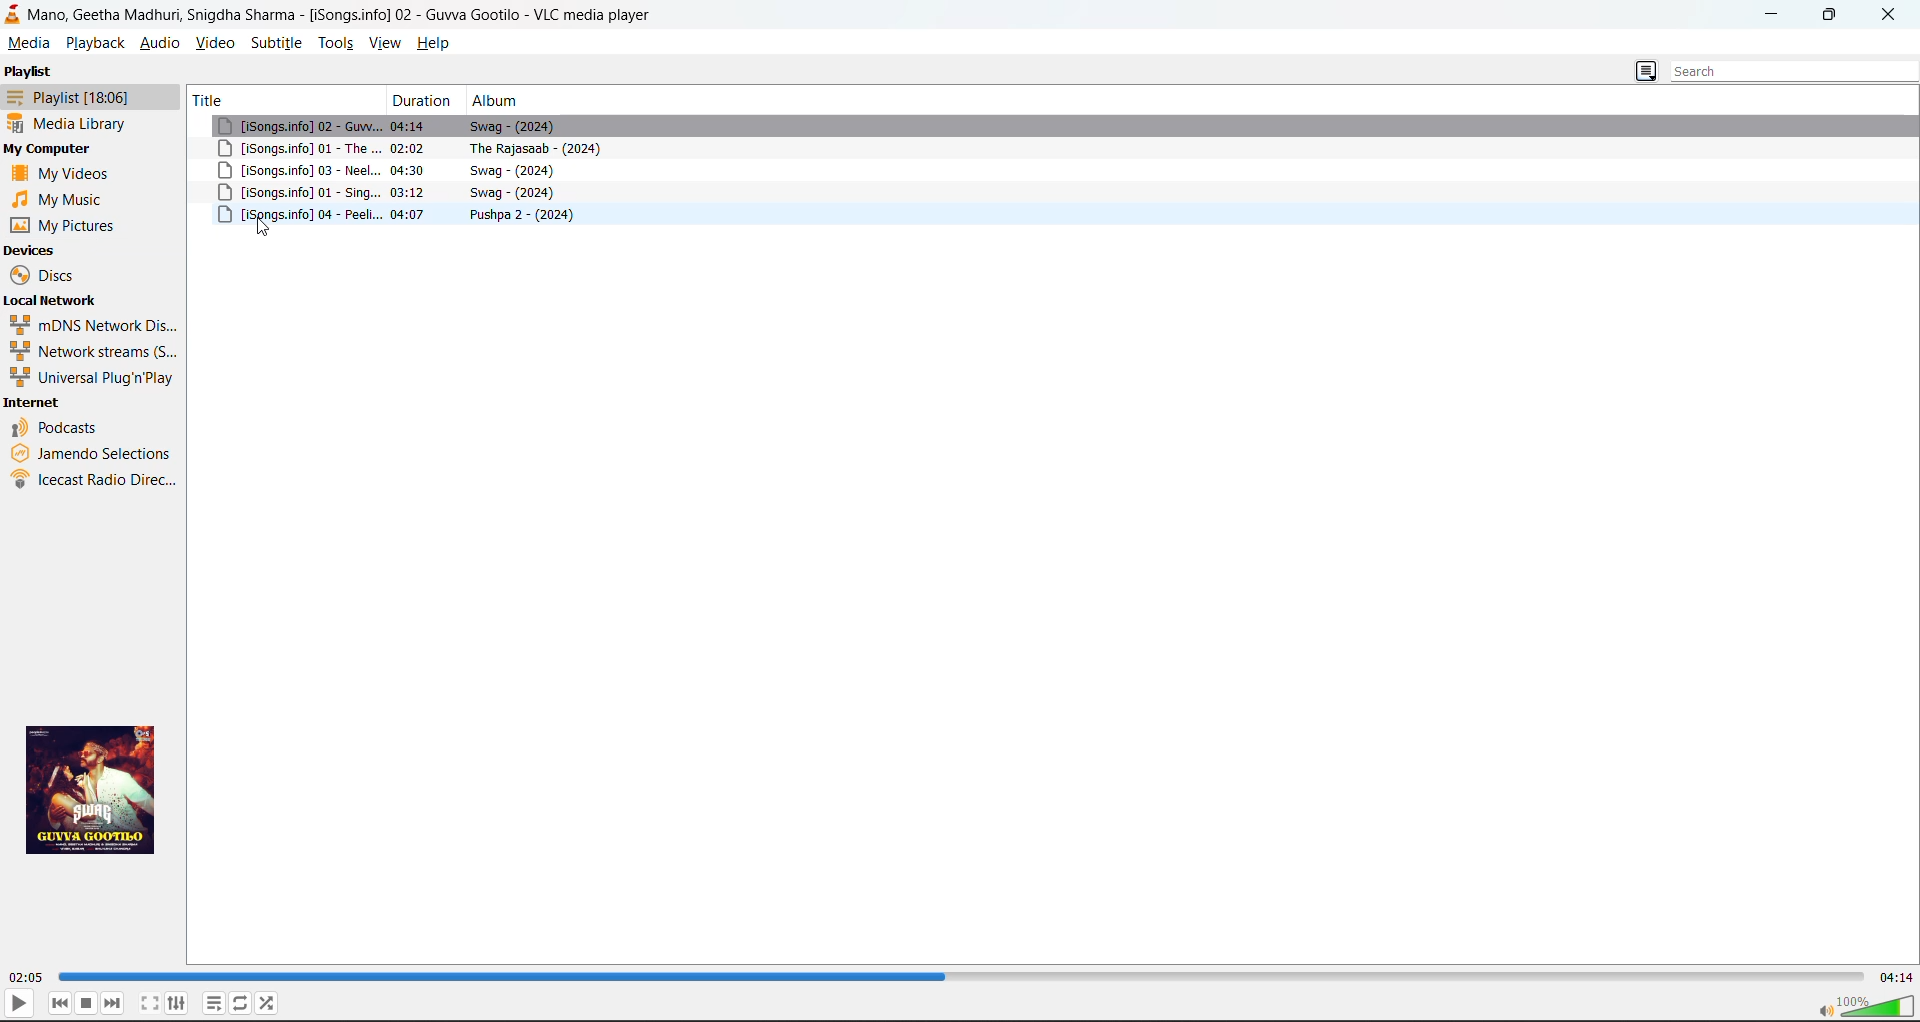  Describe the element at coordinates (66, 96) in the screenshot. I see `playlist` at that location.